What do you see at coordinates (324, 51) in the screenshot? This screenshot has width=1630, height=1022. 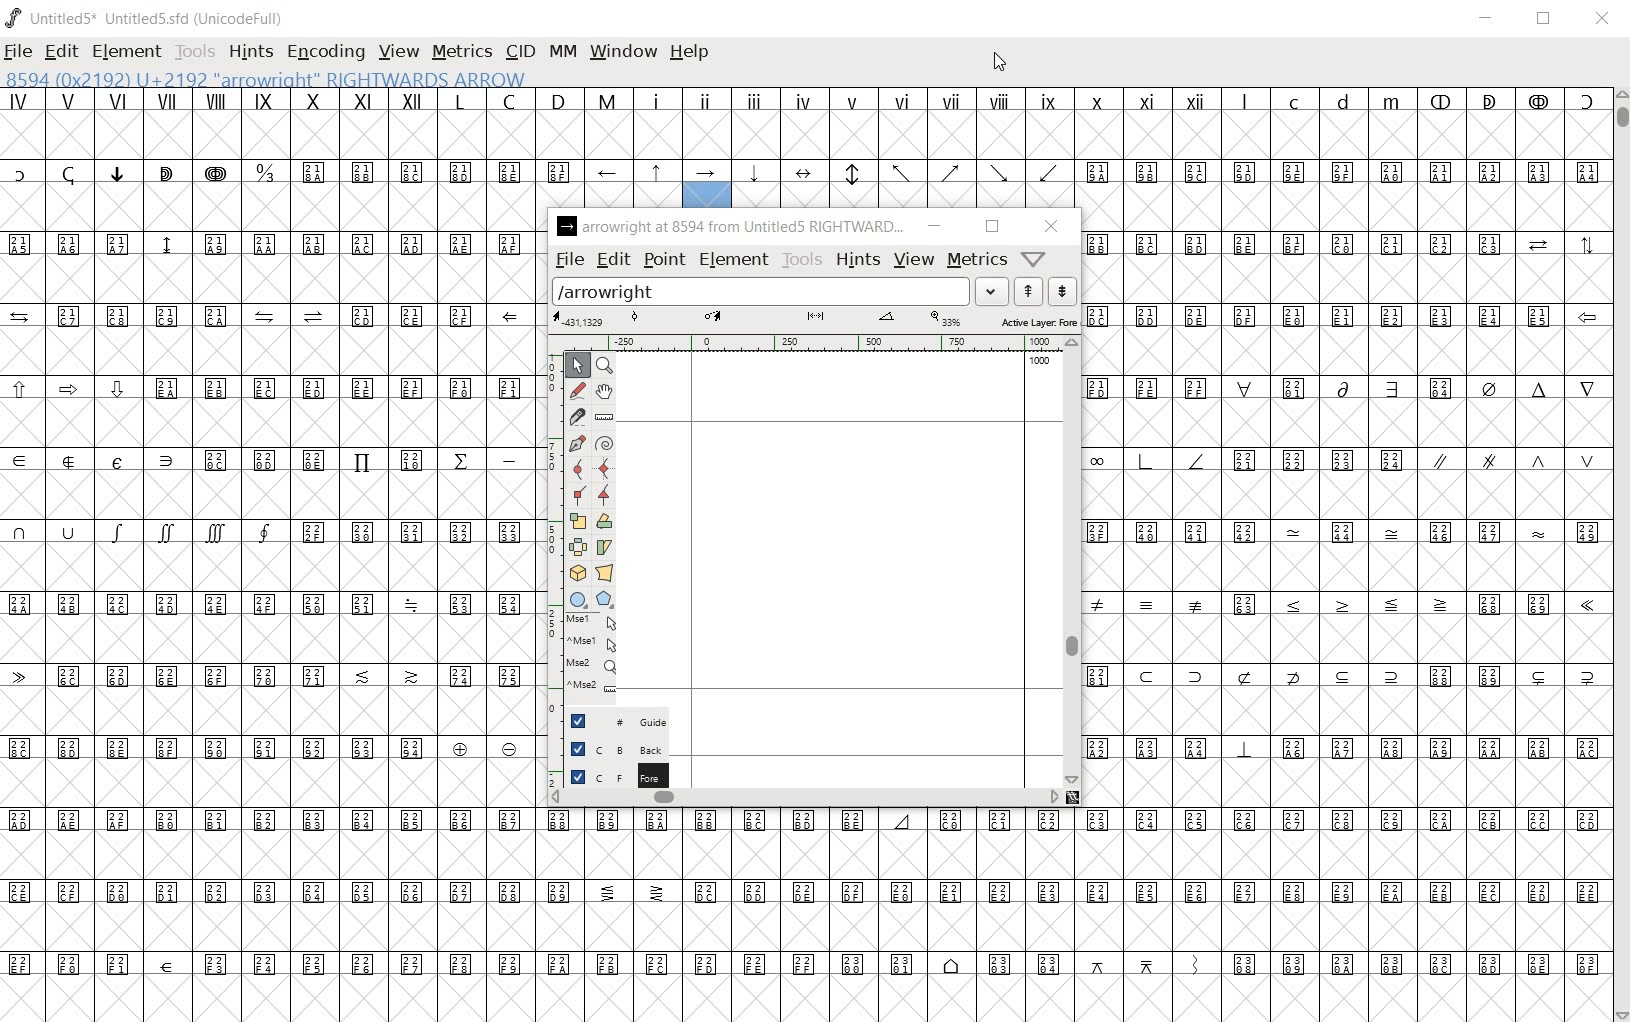 I see `ENCODING` at bounding box center [324, 51].